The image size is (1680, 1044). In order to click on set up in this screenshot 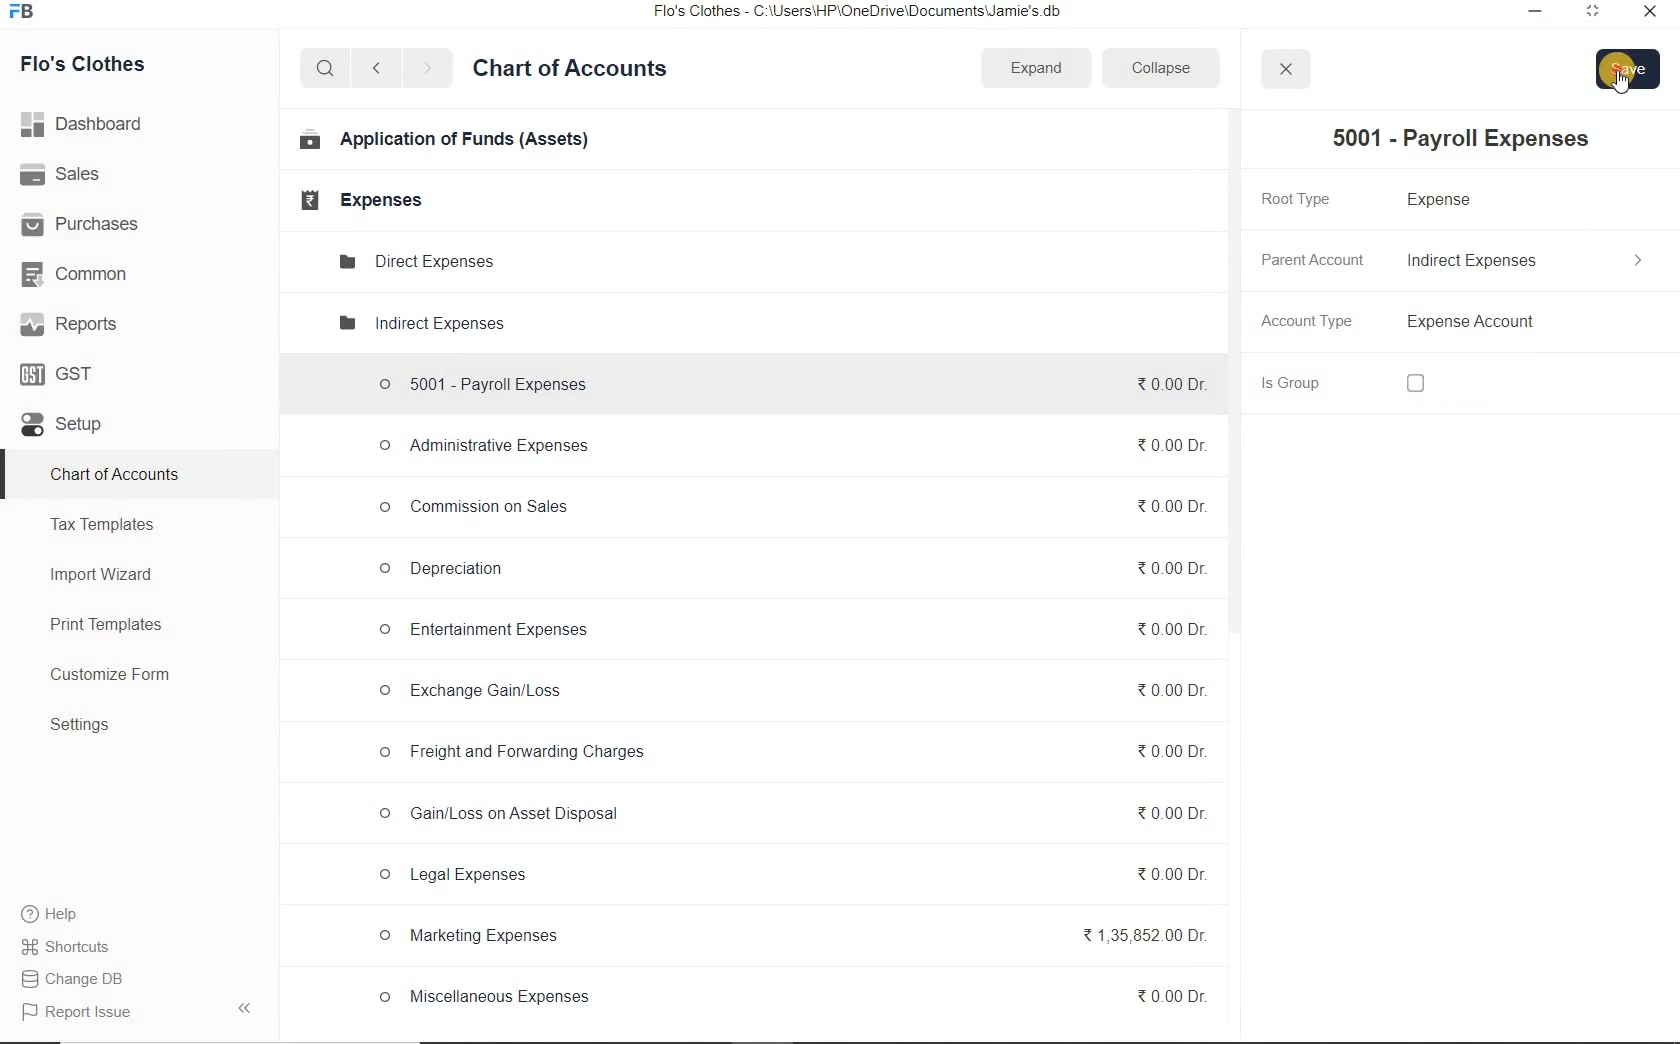, I will do `click(62, 426)`.